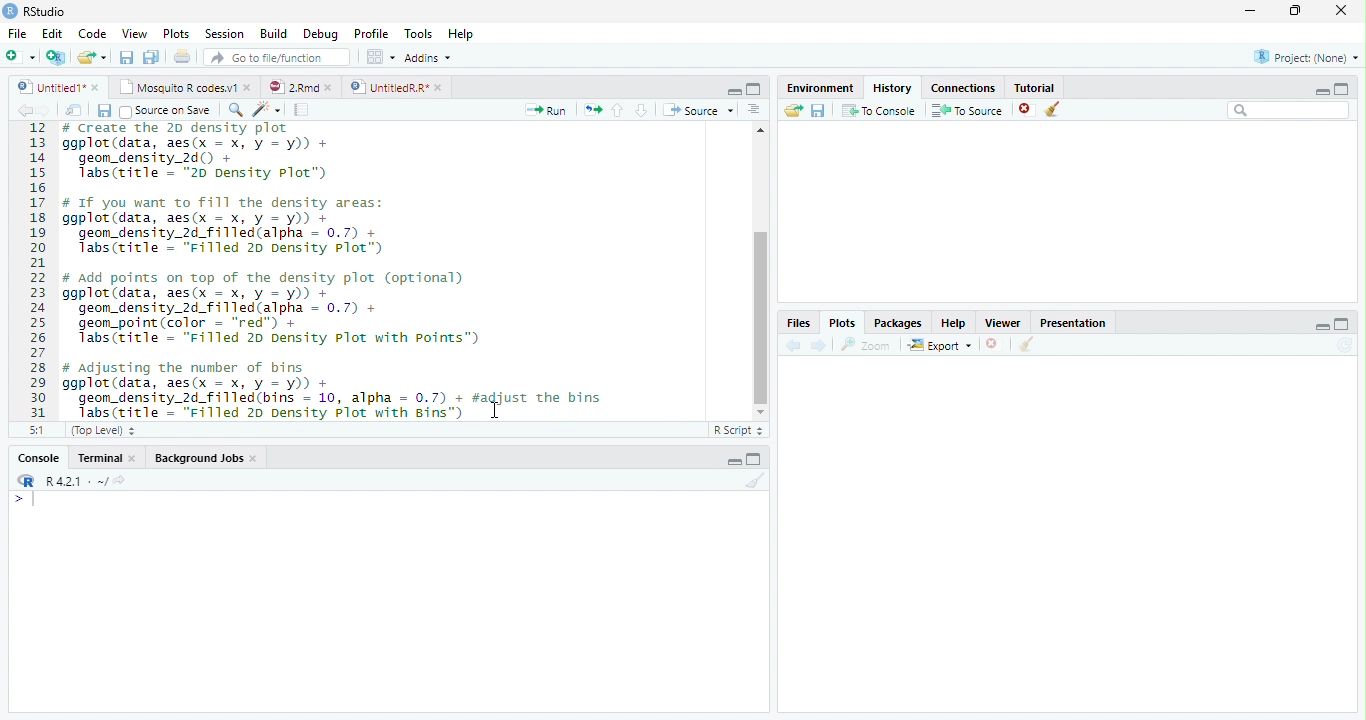 The image size is (1366, 720). I want to click on Console, so click(38, 459).